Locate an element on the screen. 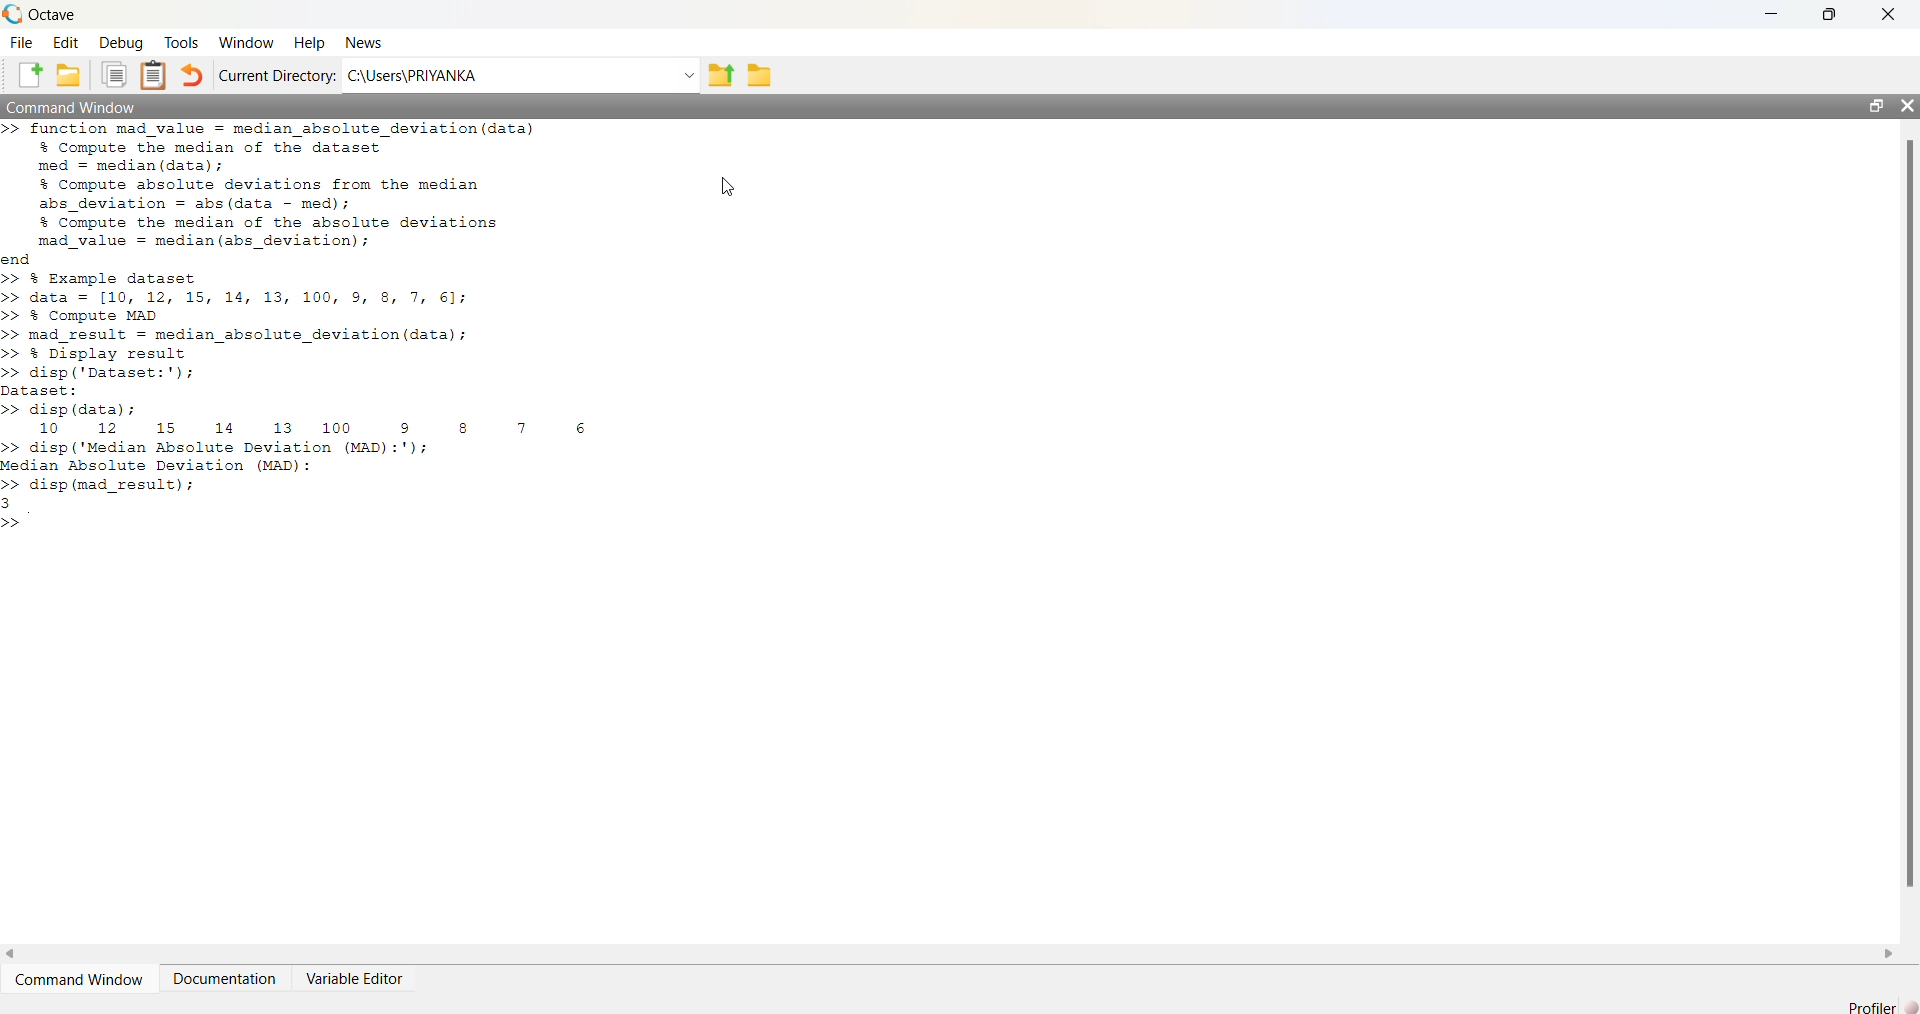 The height and width of the screenshot is (1014, 1920). One directory up is located at coordinates (720, 75).